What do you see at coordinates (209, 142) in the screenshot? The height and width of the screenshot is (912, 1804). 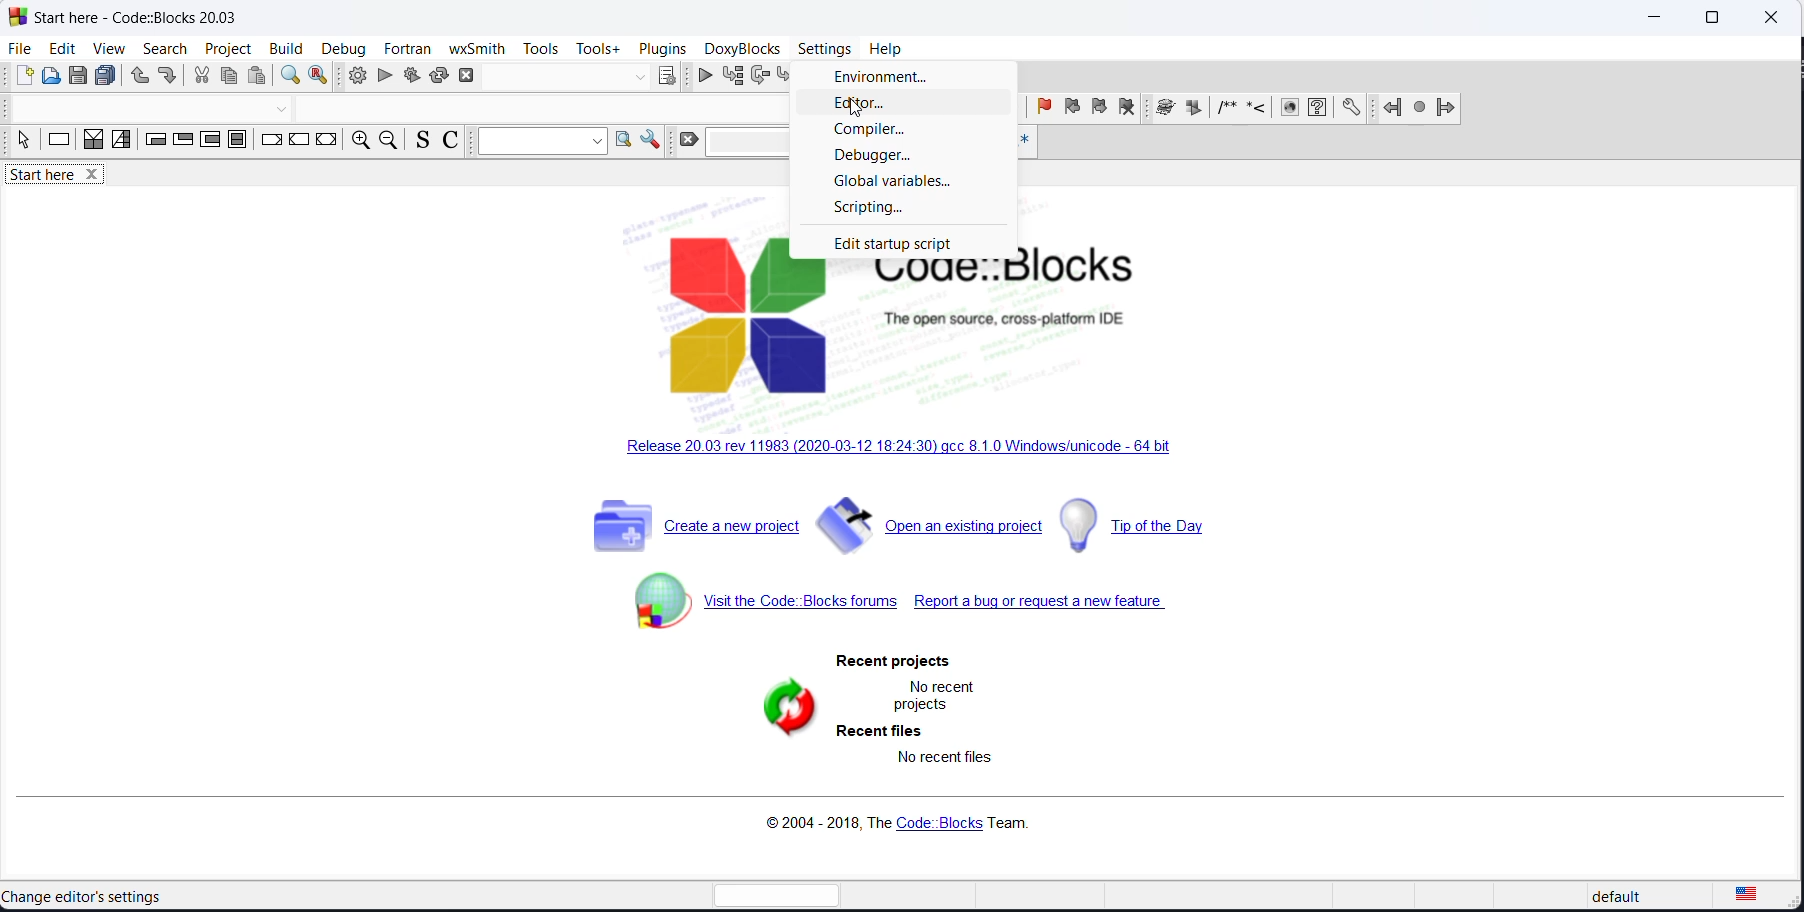 I see `counting loop` at bounding box center [209, 142].